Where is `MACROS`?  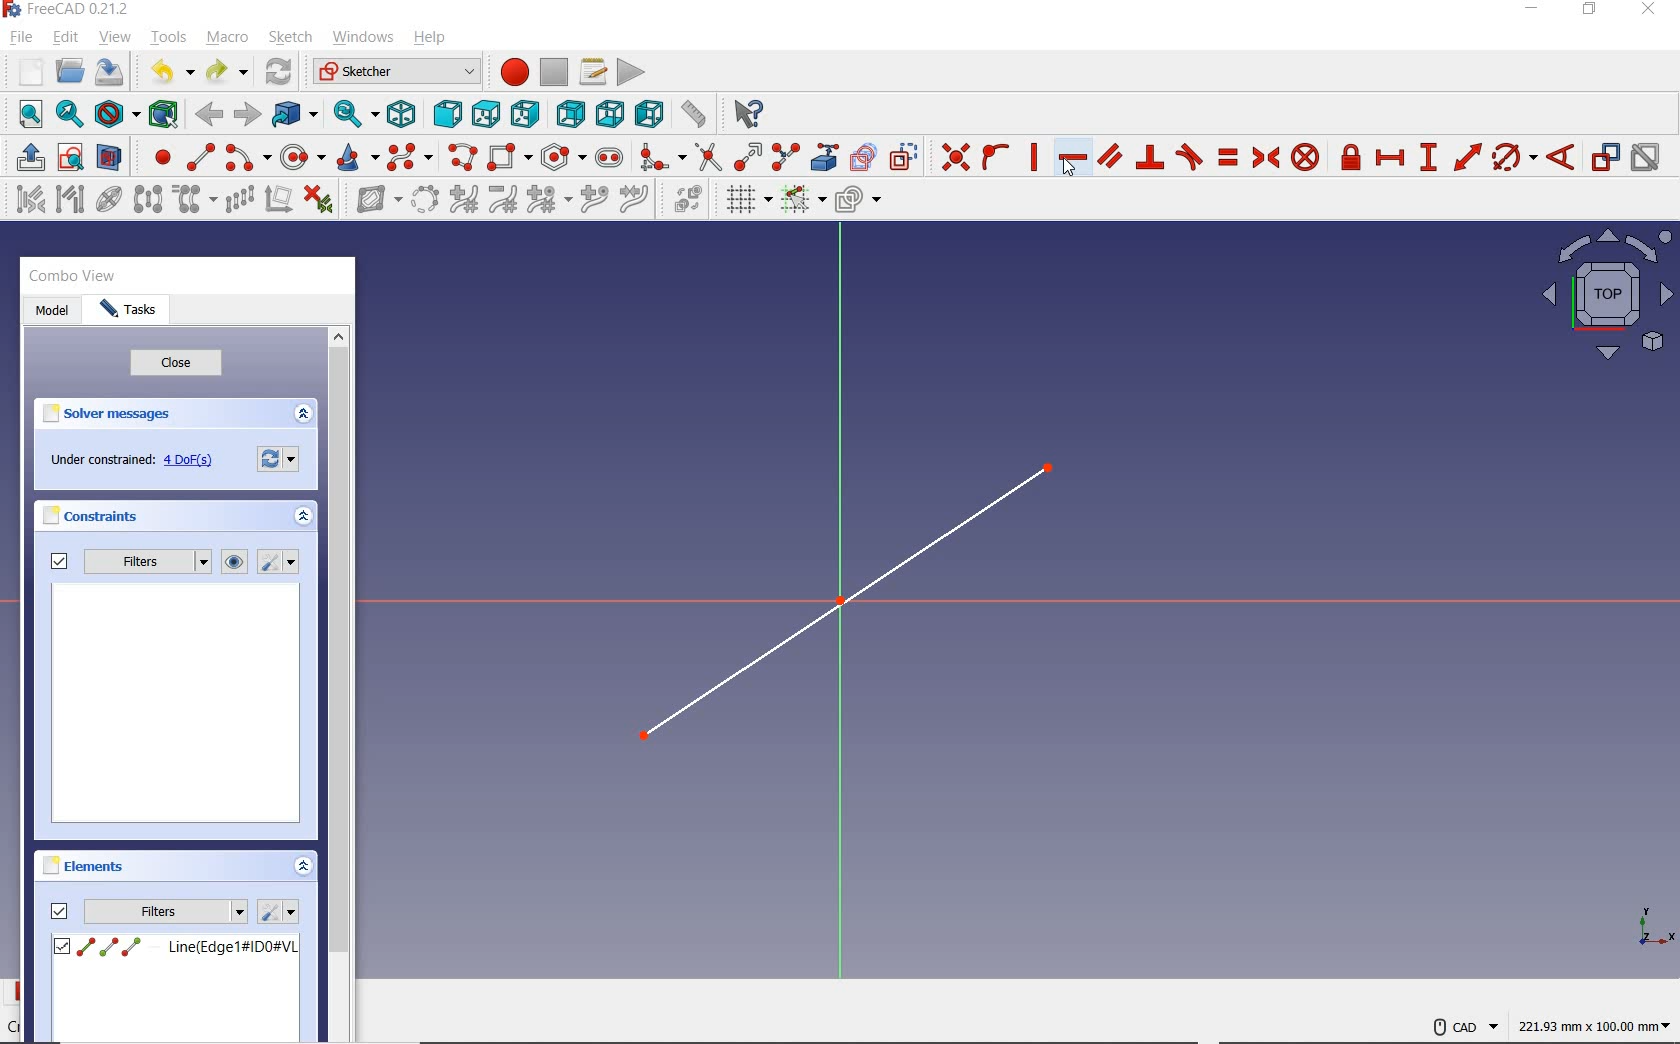 MACROS is located at coordinates (593, 71).